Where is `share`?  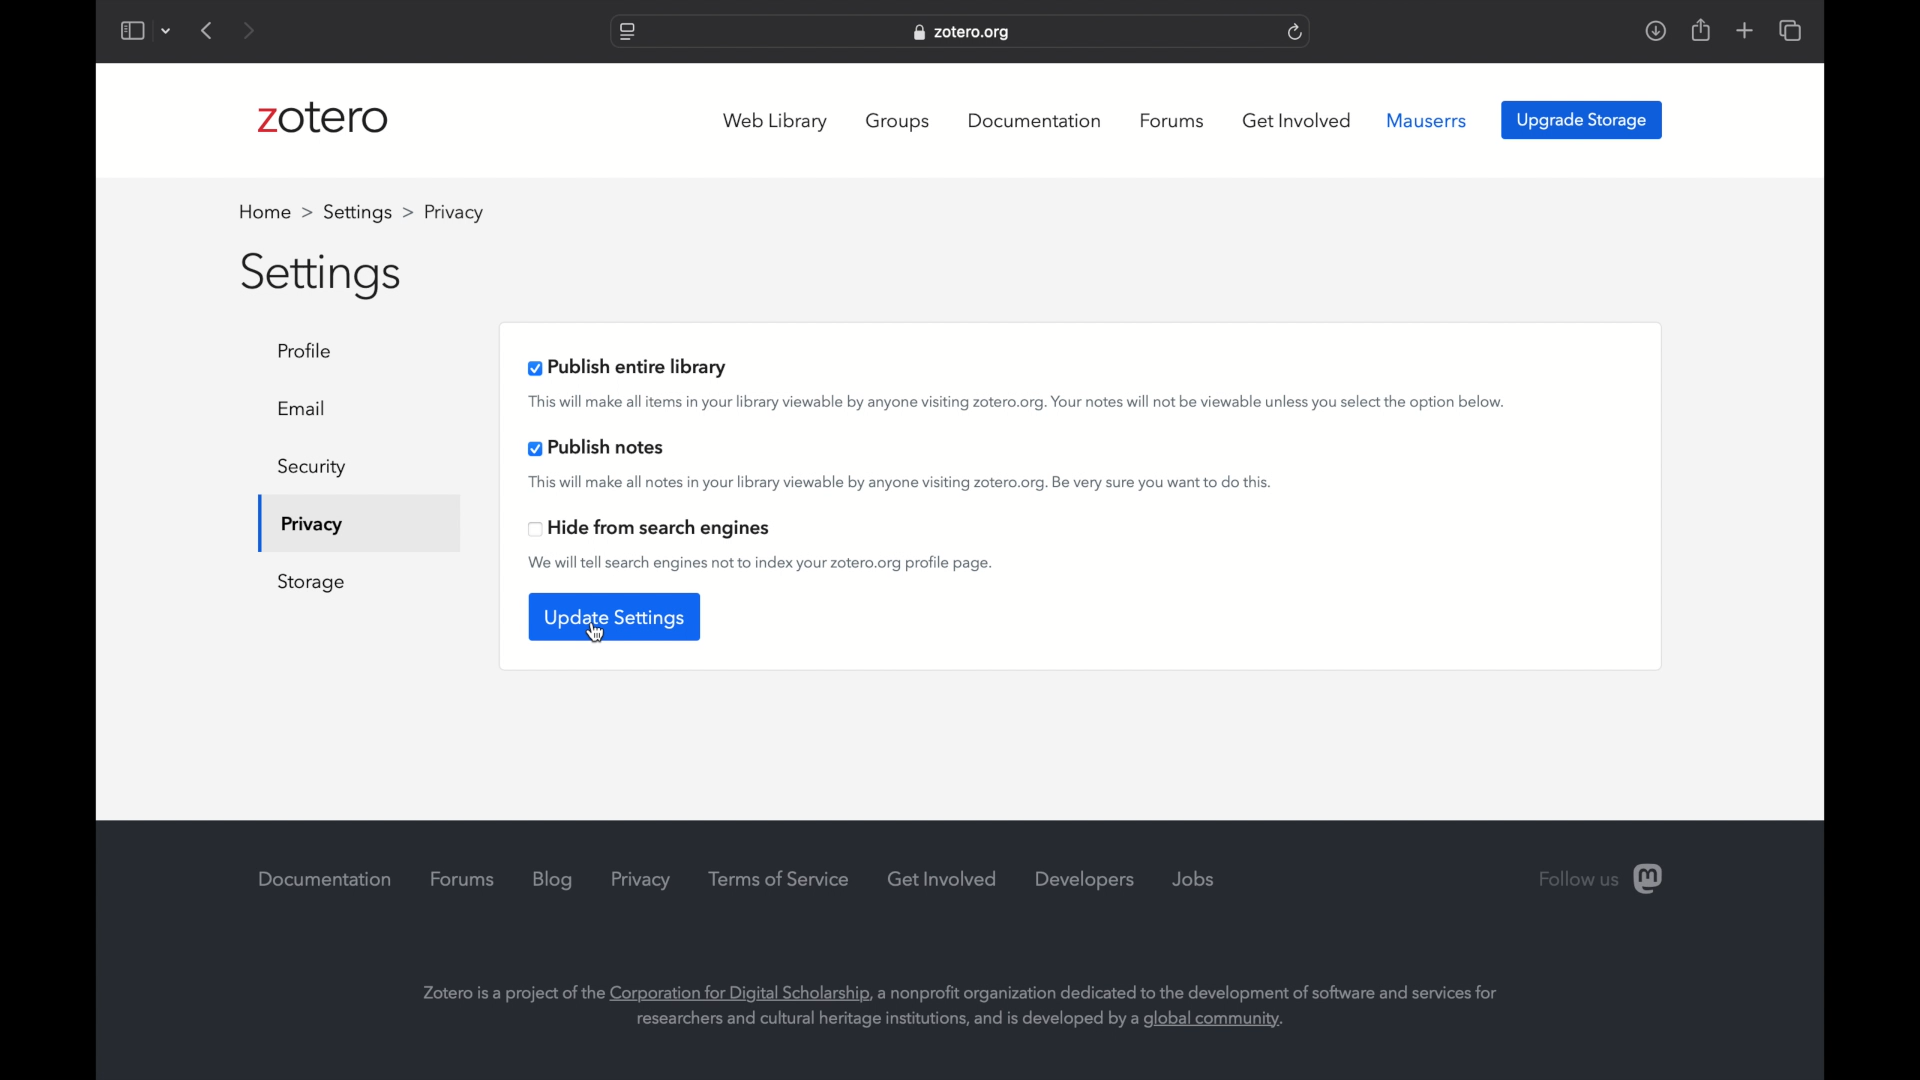
share is located at coordinates (1699, 30).